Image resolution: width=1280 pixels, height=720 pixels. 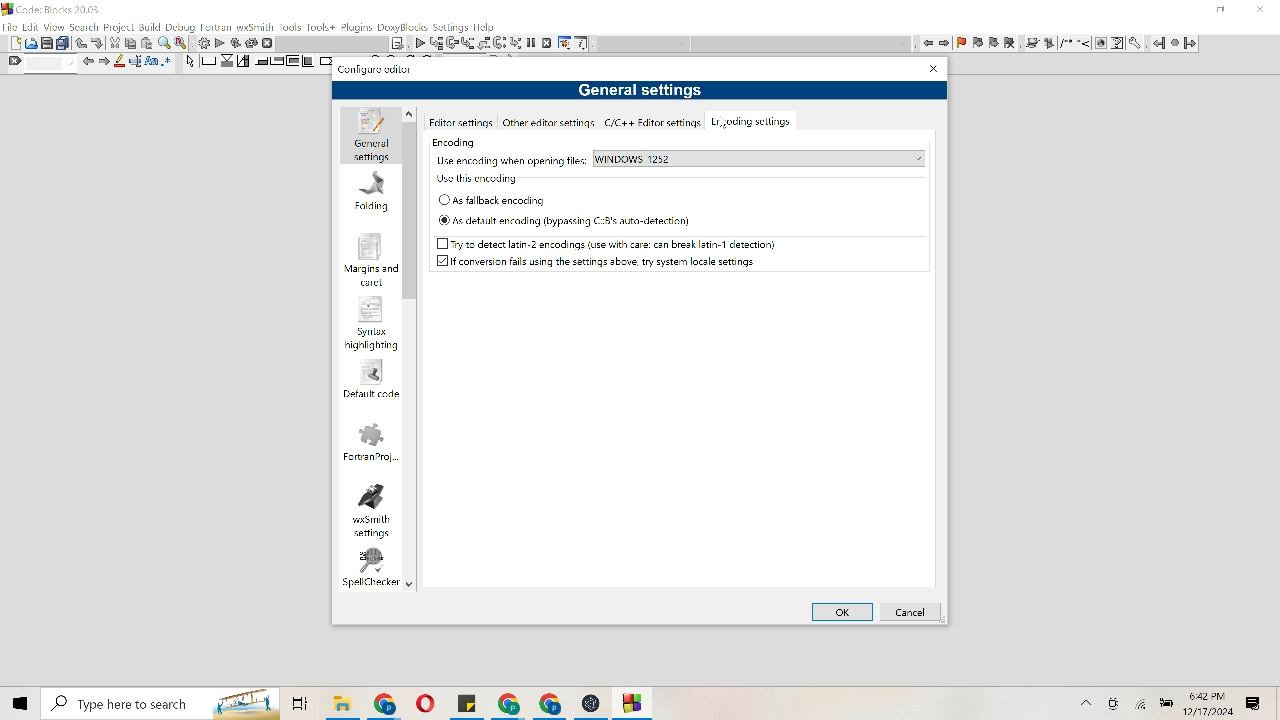 I want to click on tools, so click(x=1137, y=44).